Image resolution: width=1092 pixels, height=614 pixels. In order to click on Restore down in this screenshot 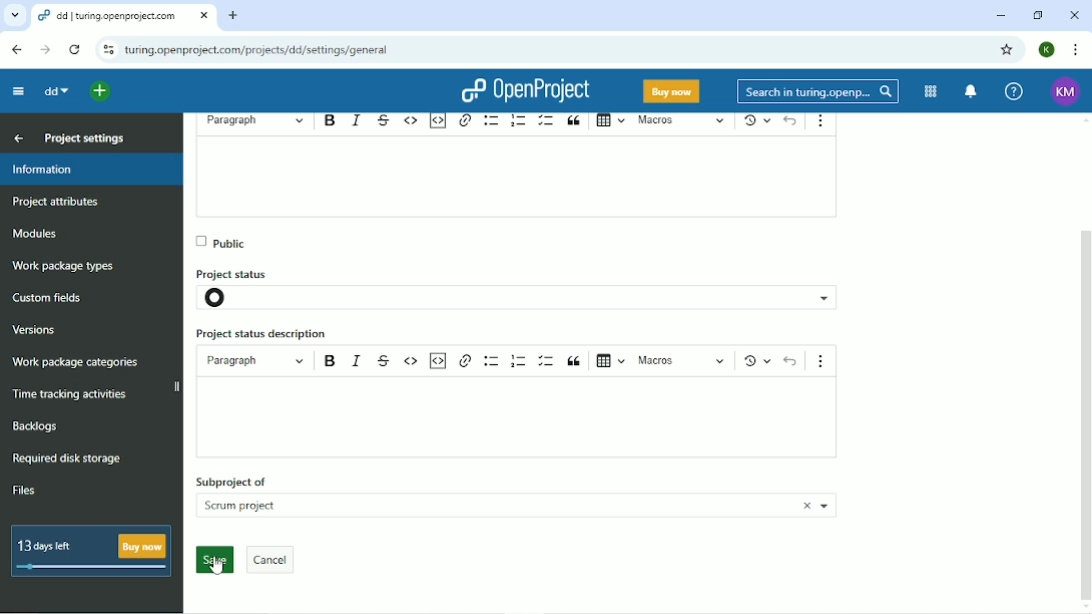, I will do `click(1038, 16)`.